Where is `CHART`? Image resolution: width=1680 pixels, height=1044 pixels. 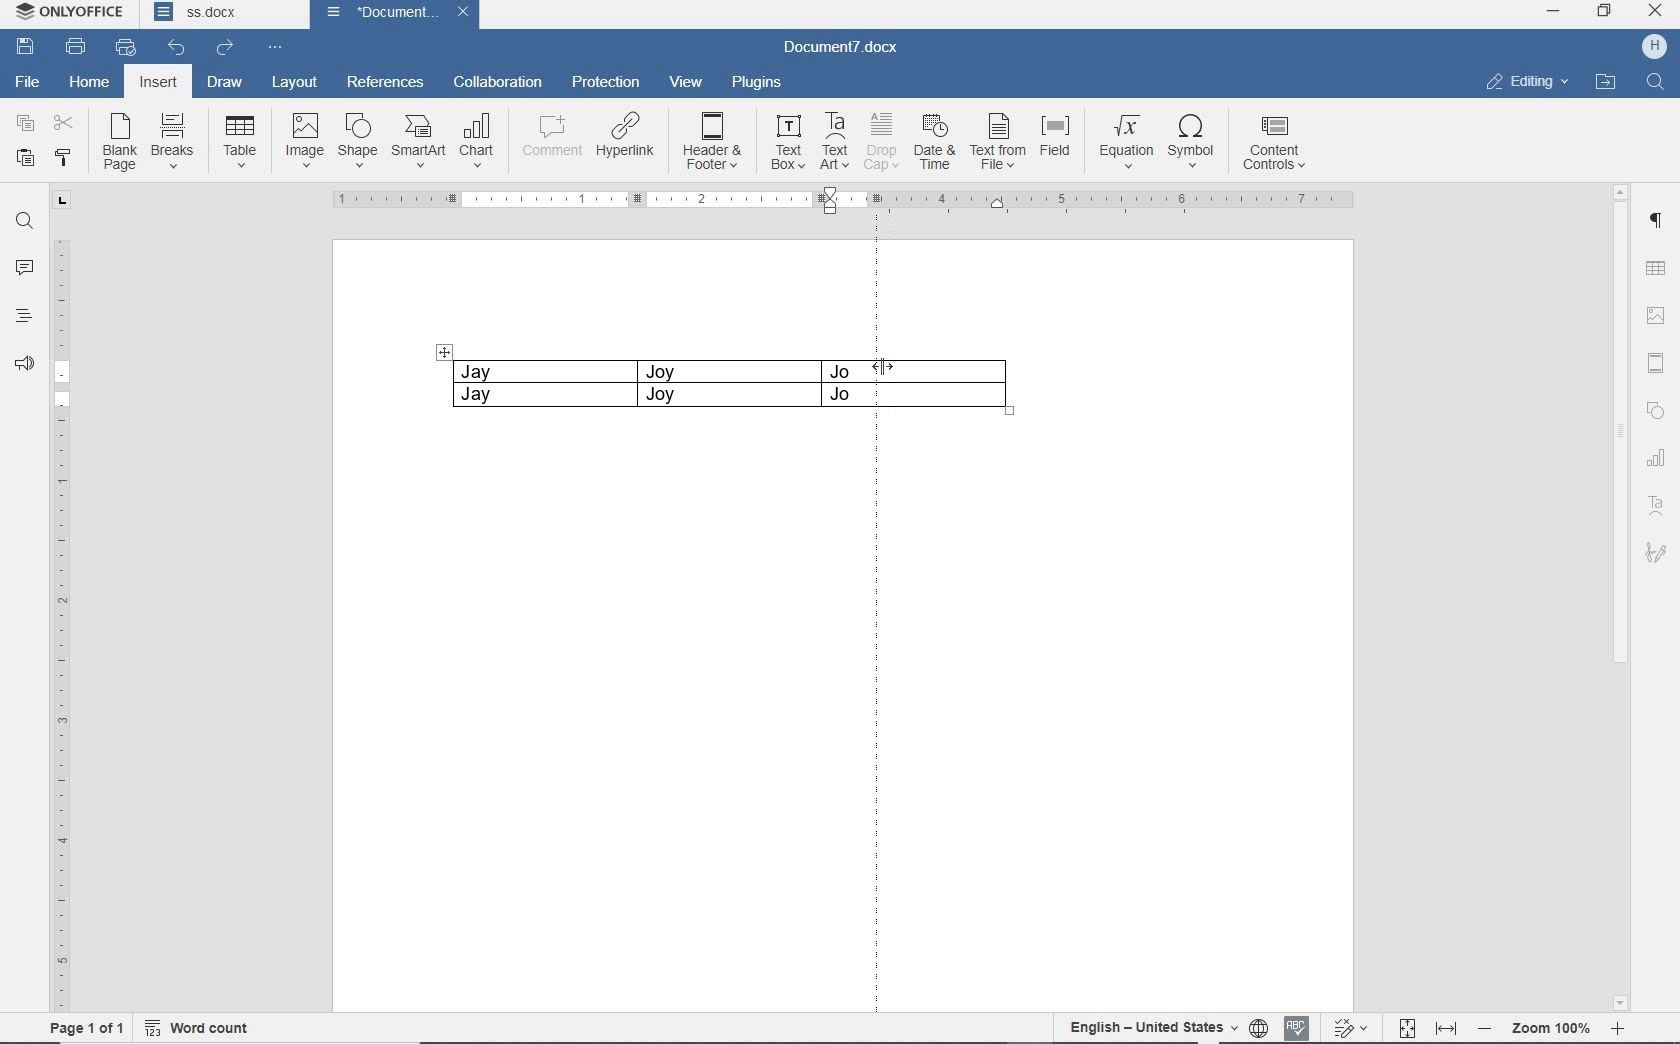
CHART is located at coordinates (1657, 459).